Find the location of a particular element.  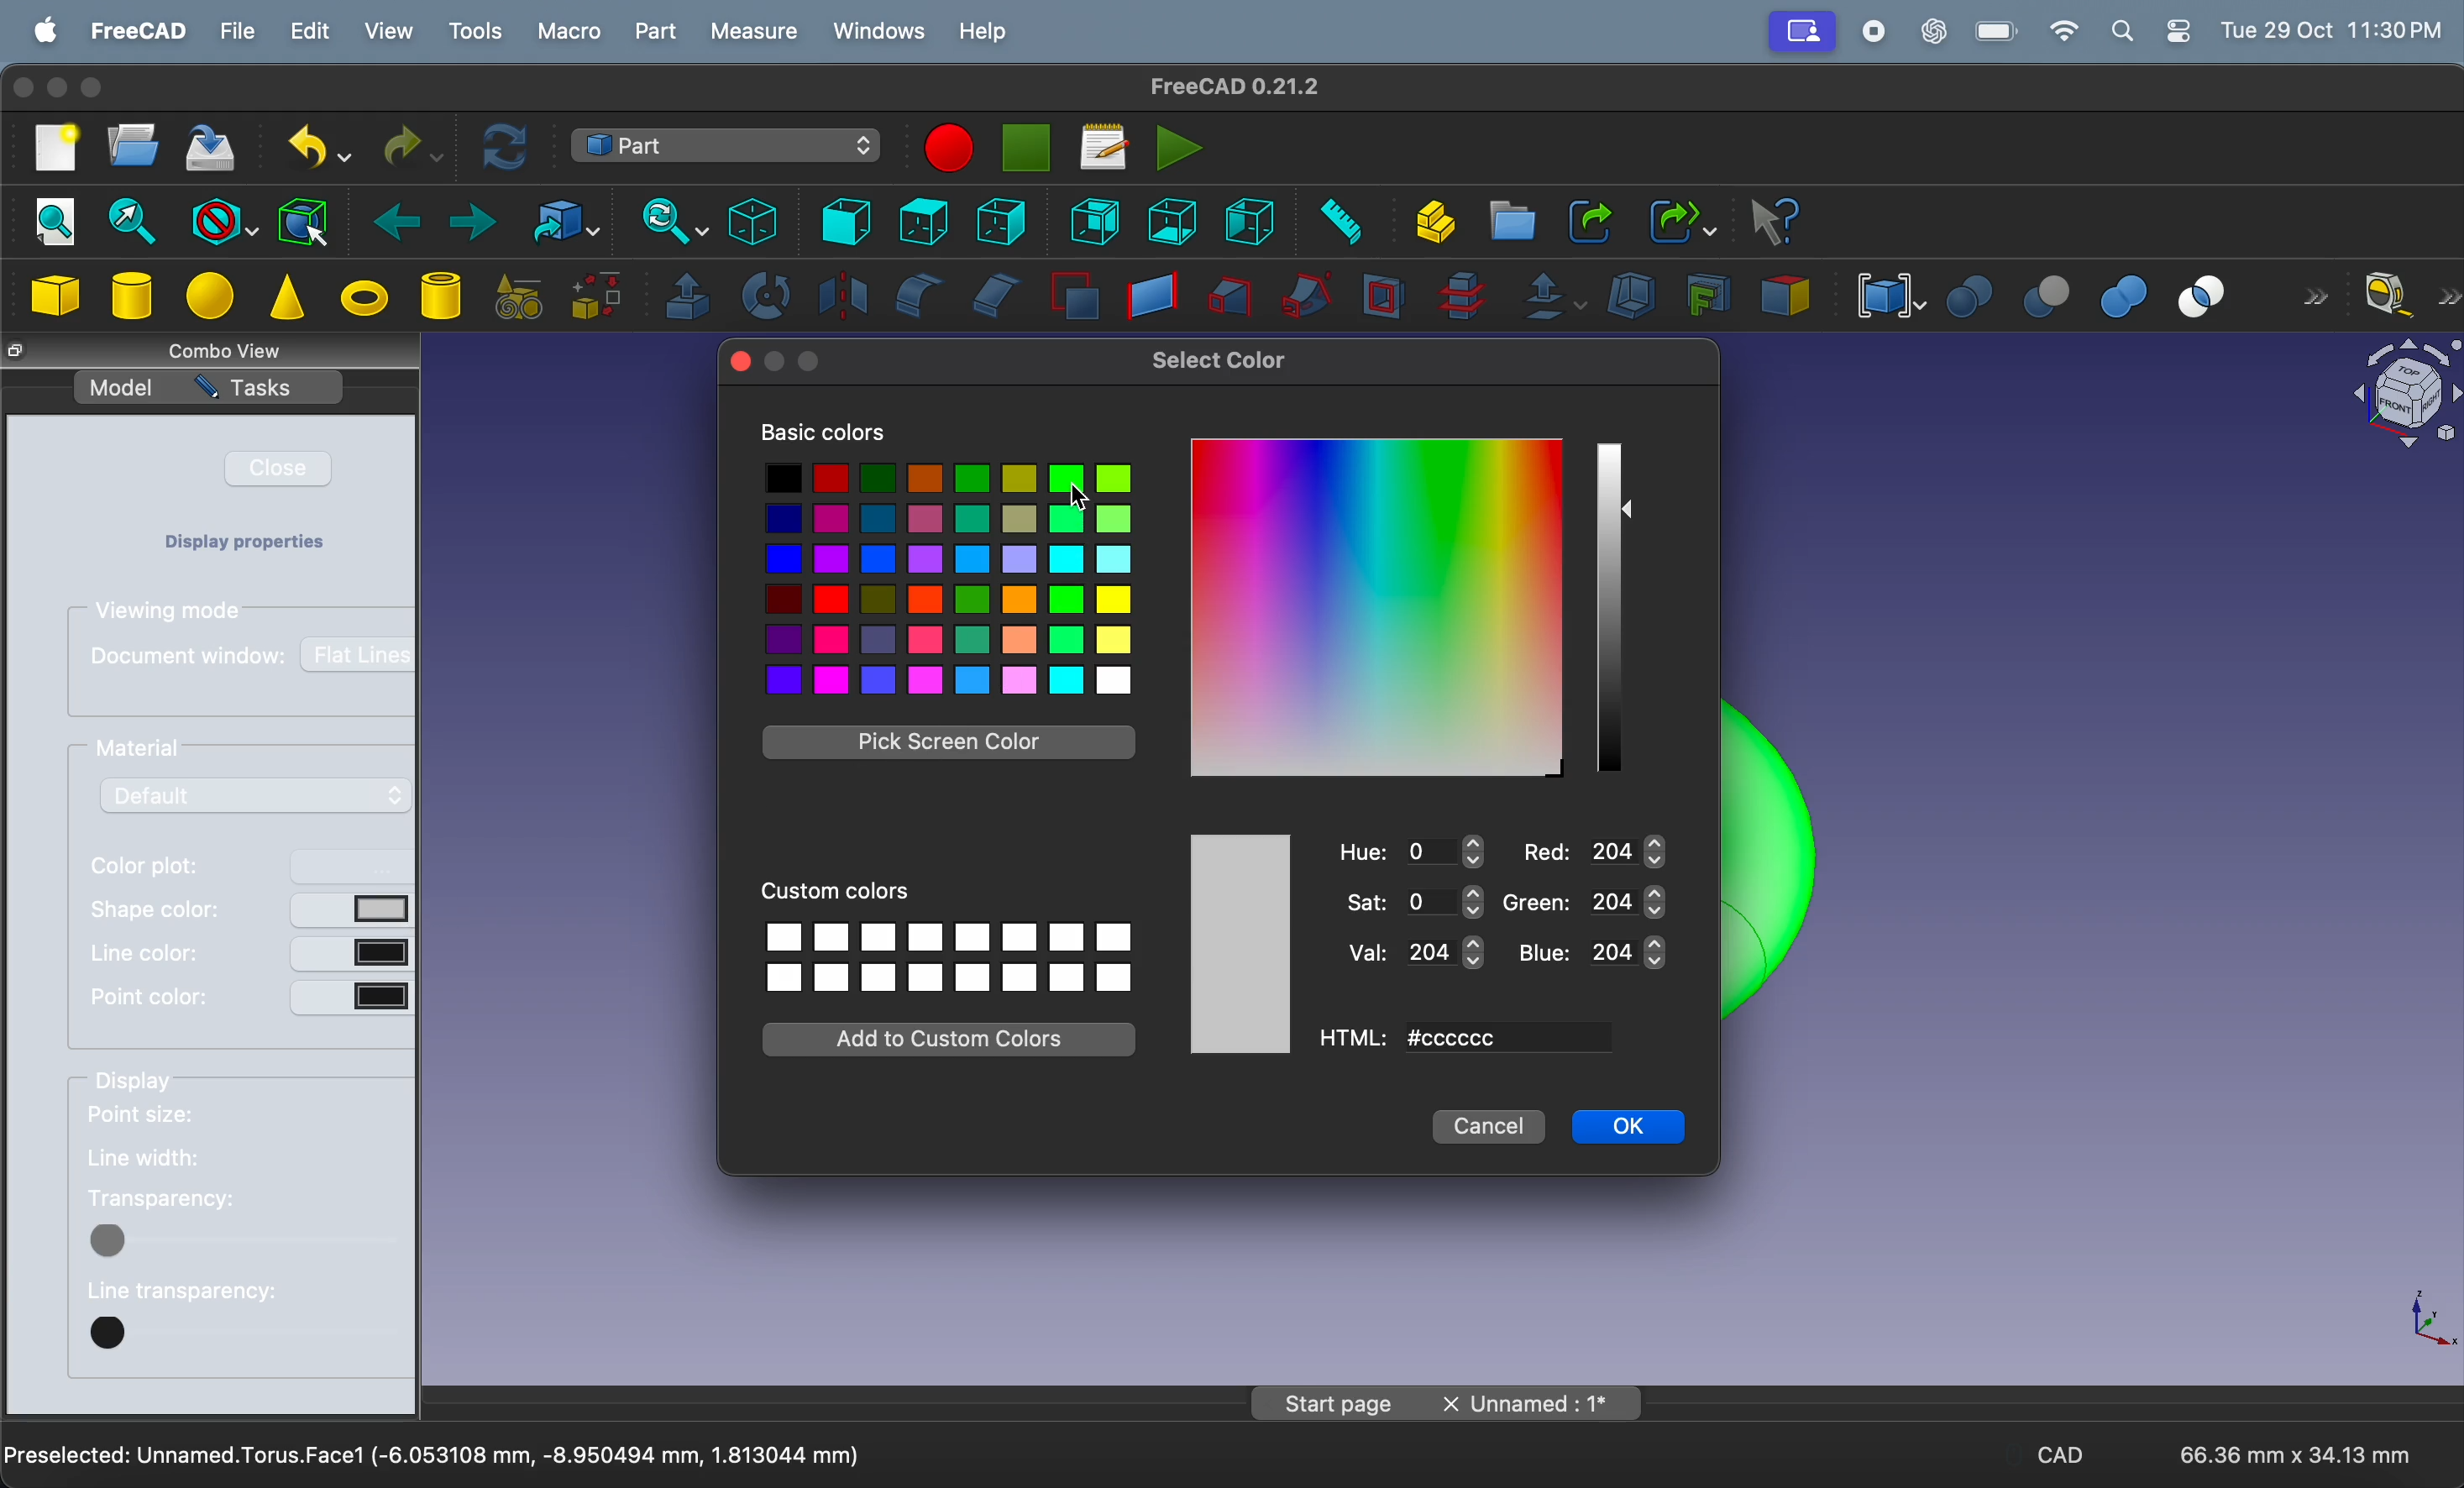

forward is located at coordinates (2312, 294).